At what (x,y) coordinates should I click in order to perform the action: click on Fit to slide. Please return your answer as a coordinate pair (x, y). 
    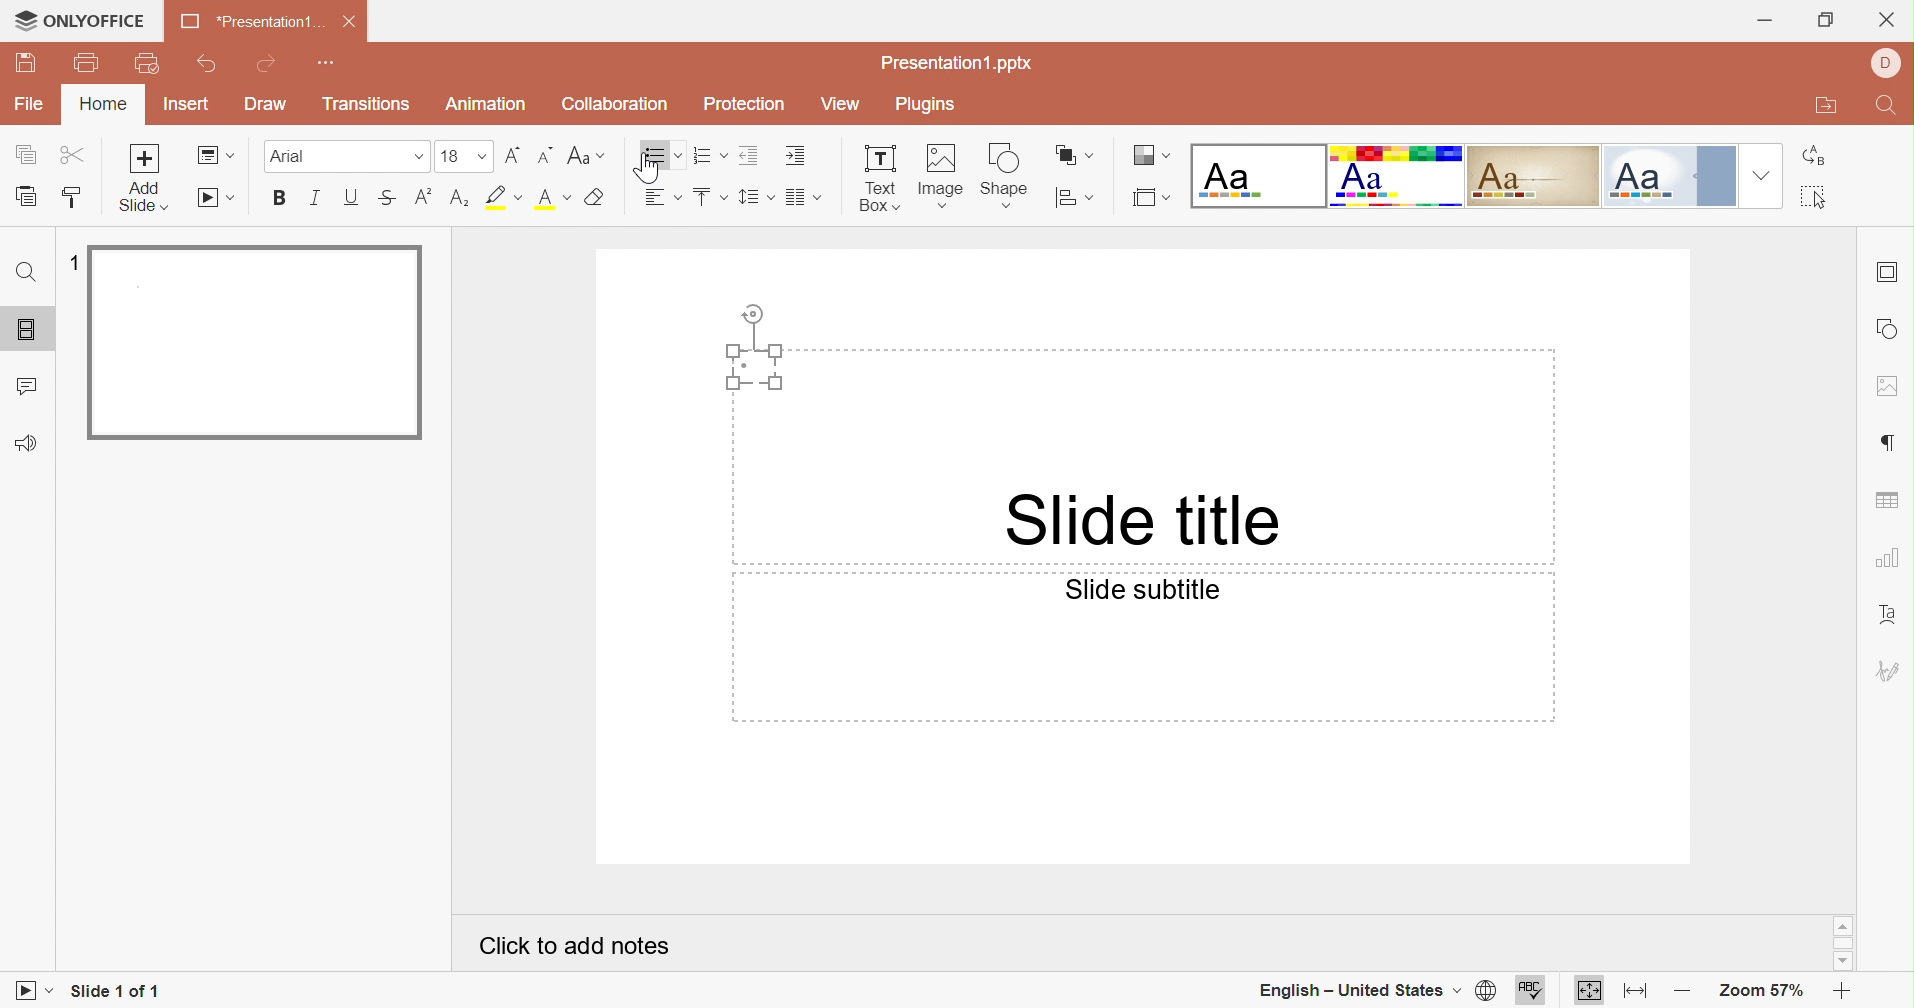
    Looking at the image, I should click on (1590, 992).